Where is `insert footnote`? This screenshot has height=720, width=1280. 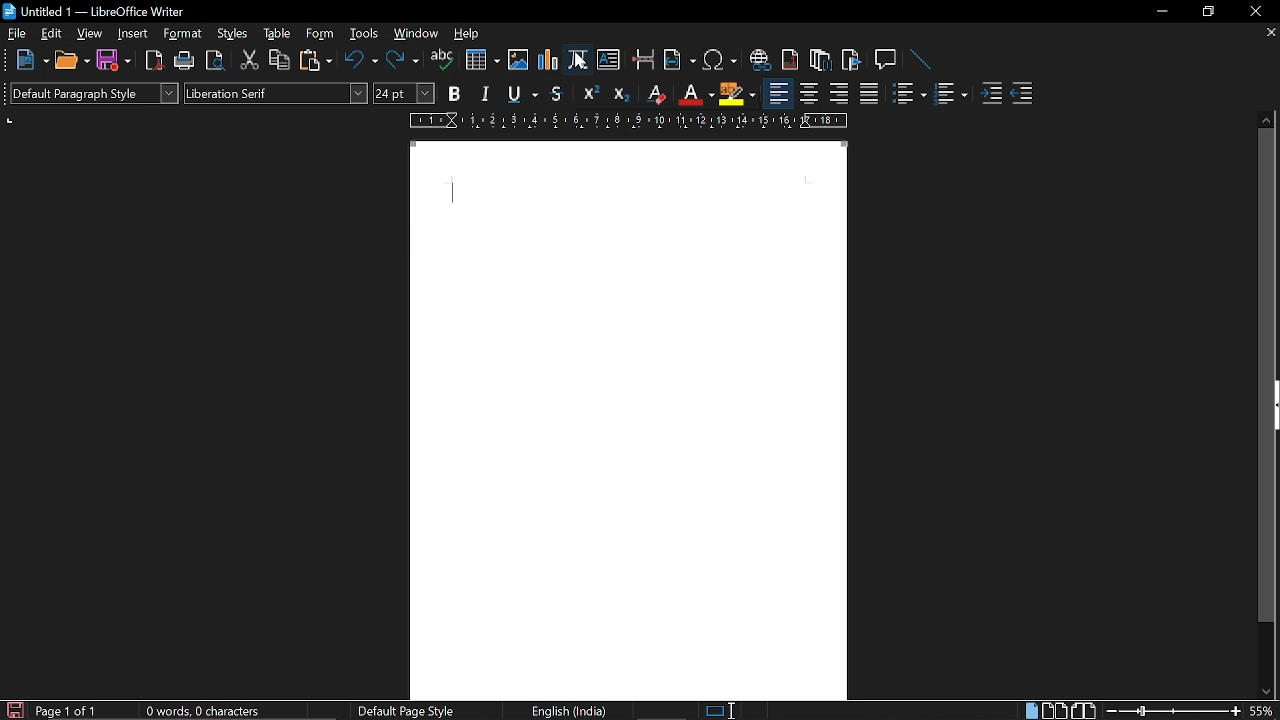
insert footnote is located at coordinates (790, 59).